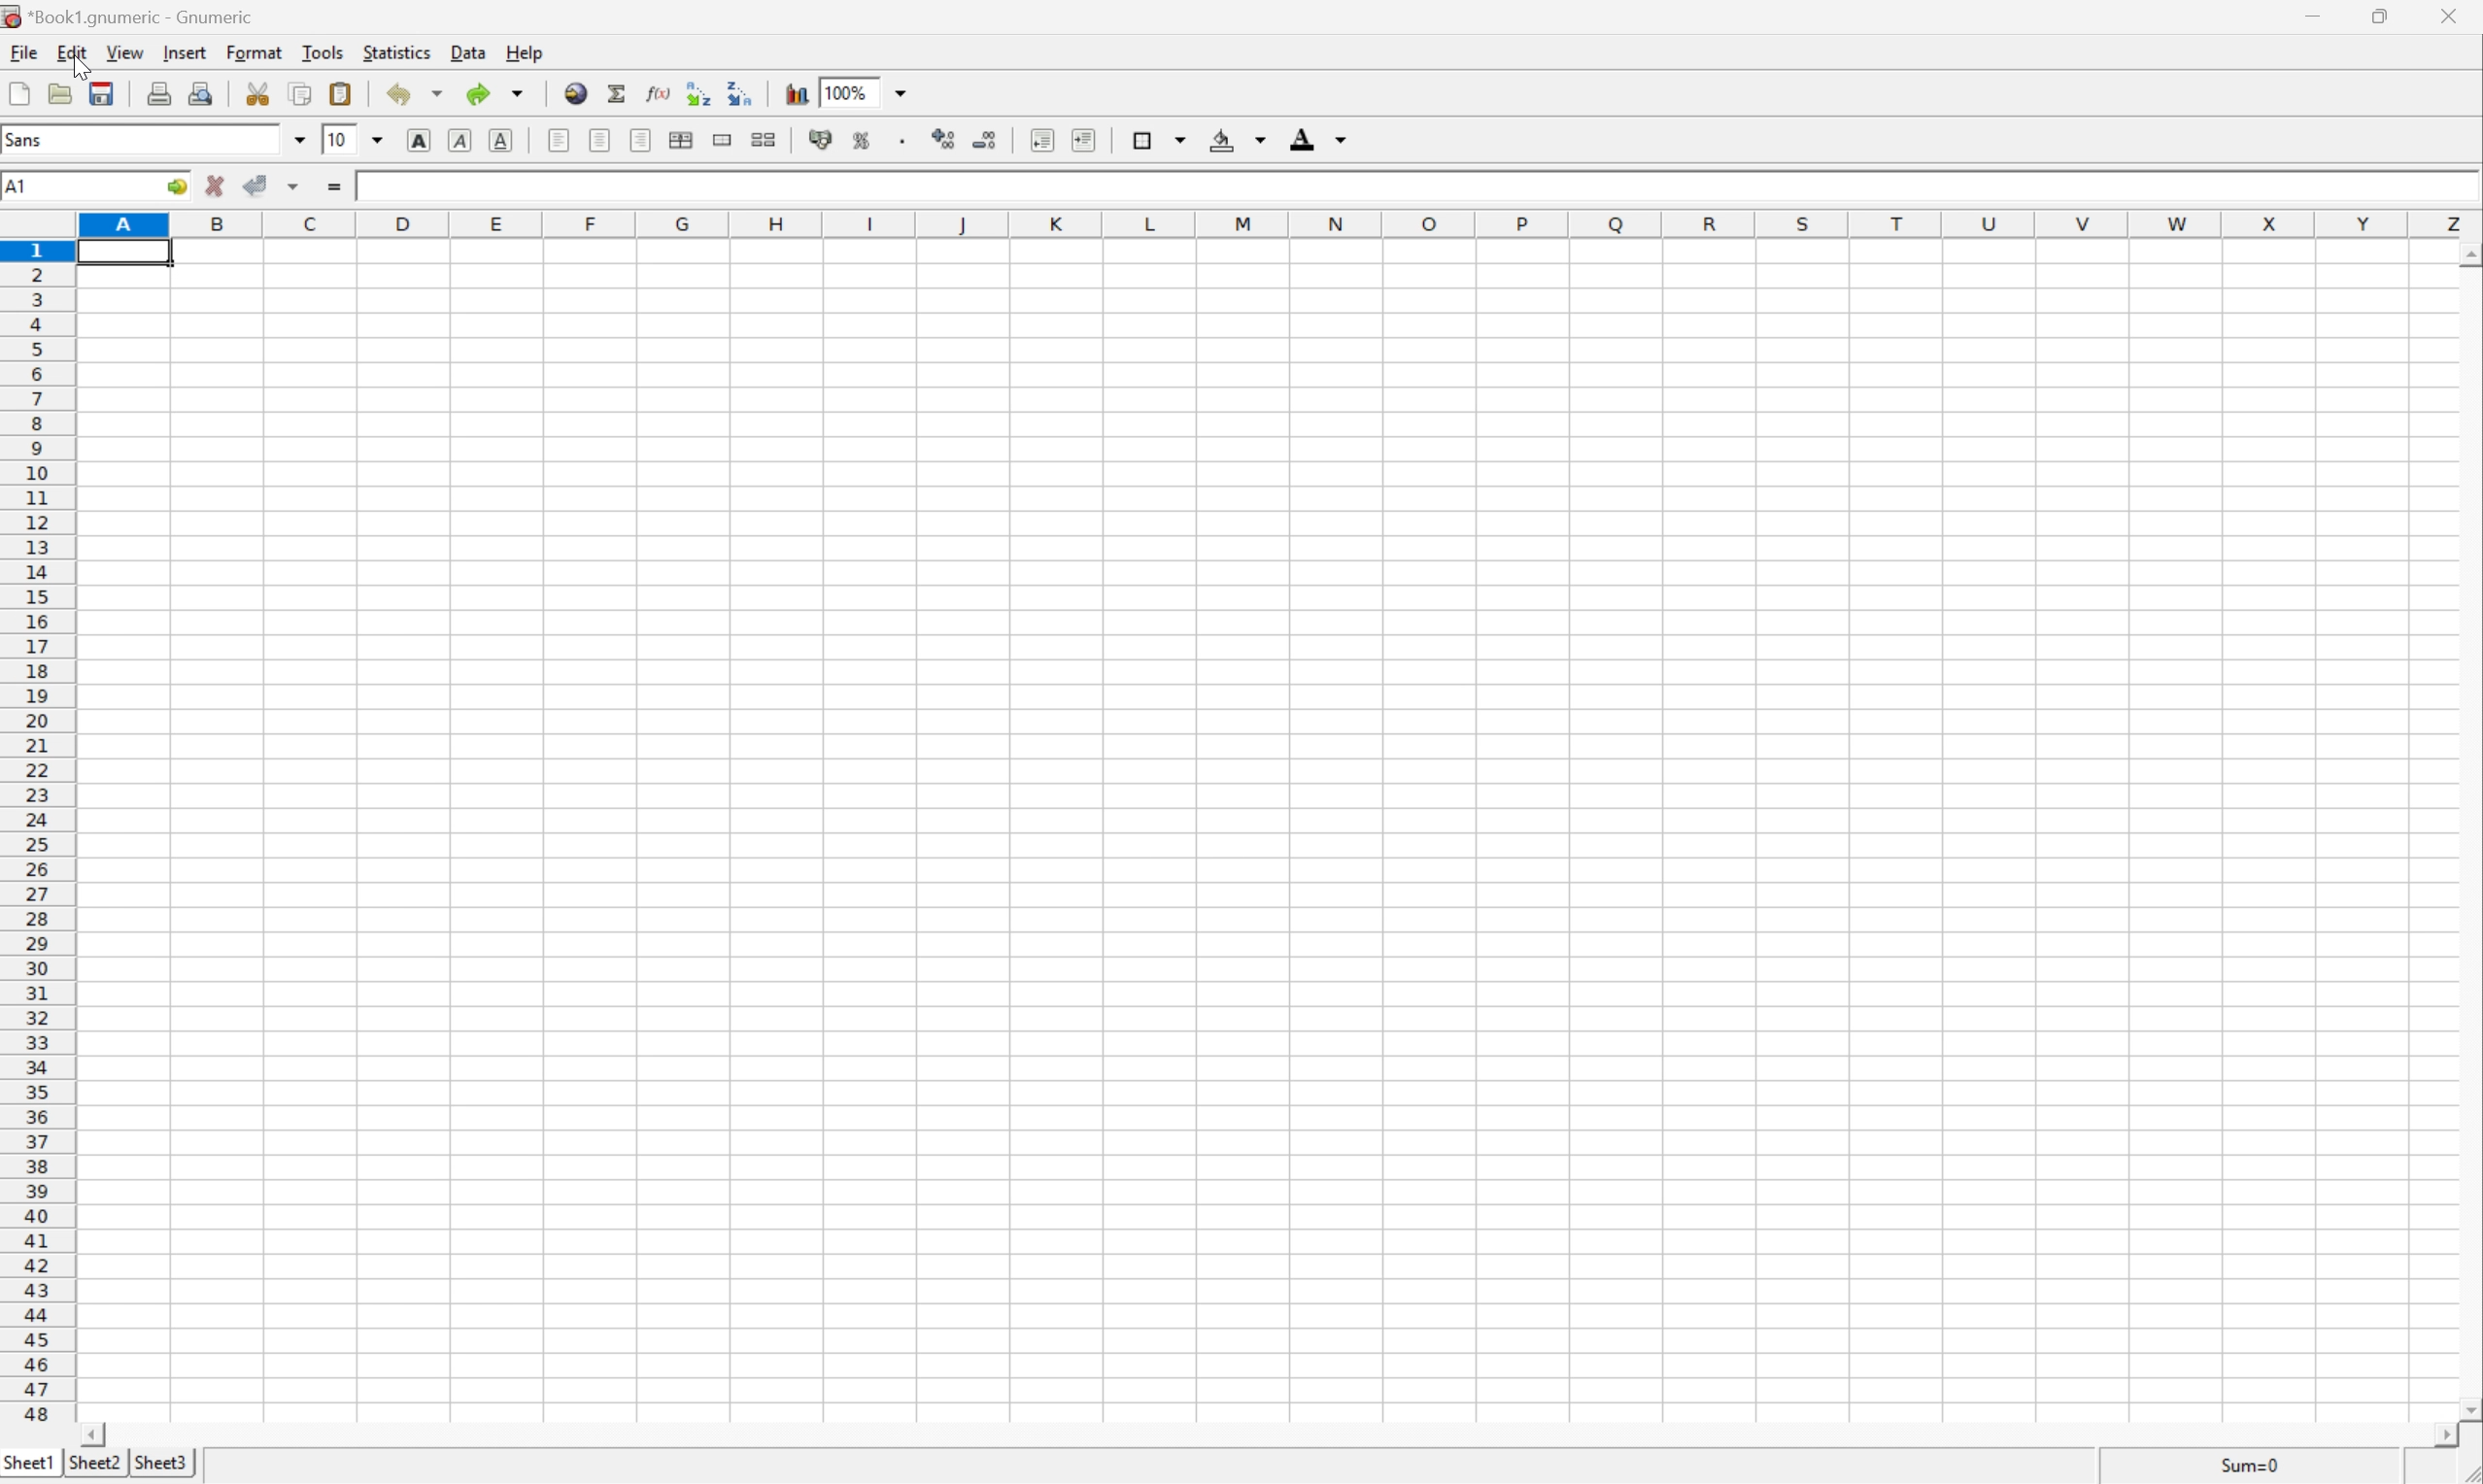 The height and width of the screenshot is (1484, 2483). Describe the element at coordinates (498, 94) in the screenshot. I see `redo` at that location.